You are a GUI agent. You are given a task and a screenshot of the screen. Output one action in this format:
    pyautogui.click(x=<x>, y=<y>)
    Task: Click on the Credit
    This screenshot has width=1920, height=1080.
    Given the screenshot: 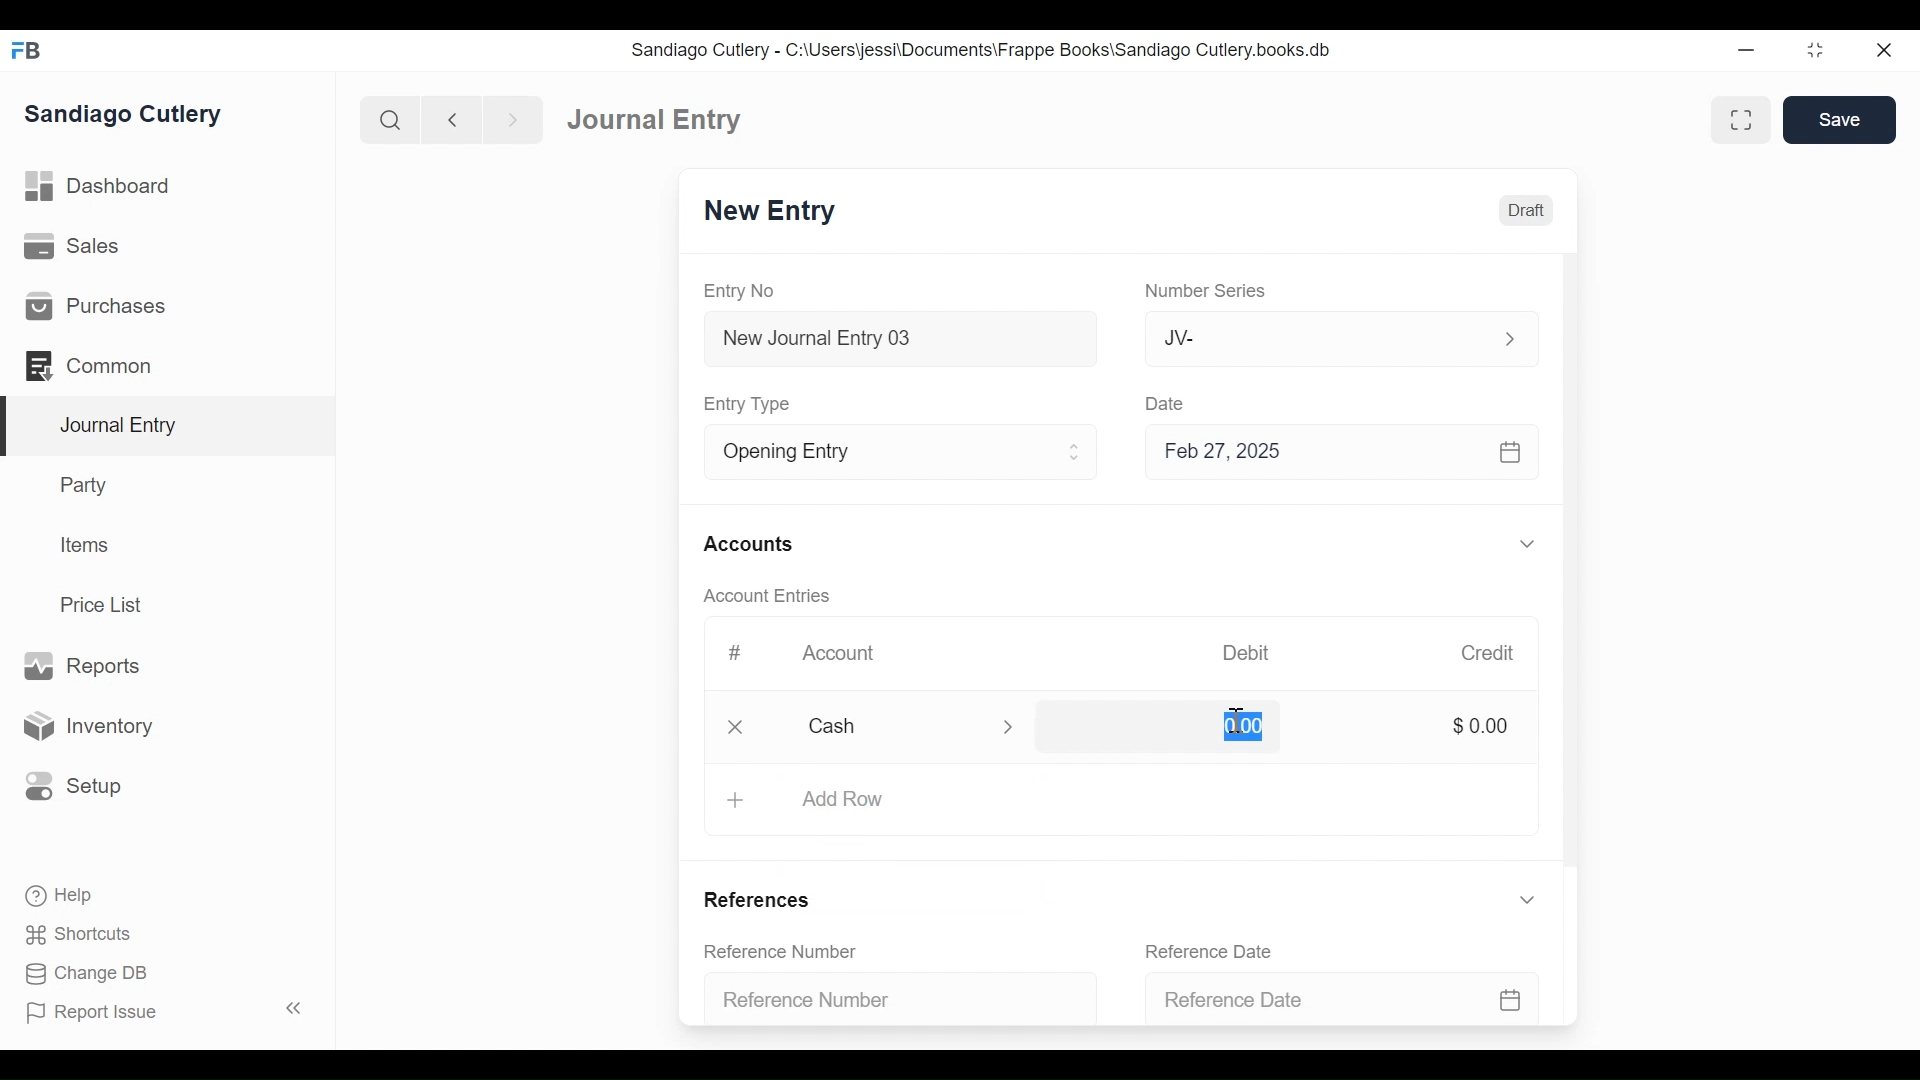 What is the action you would take?
    pyautogui.click(x=1490, y=653)
    